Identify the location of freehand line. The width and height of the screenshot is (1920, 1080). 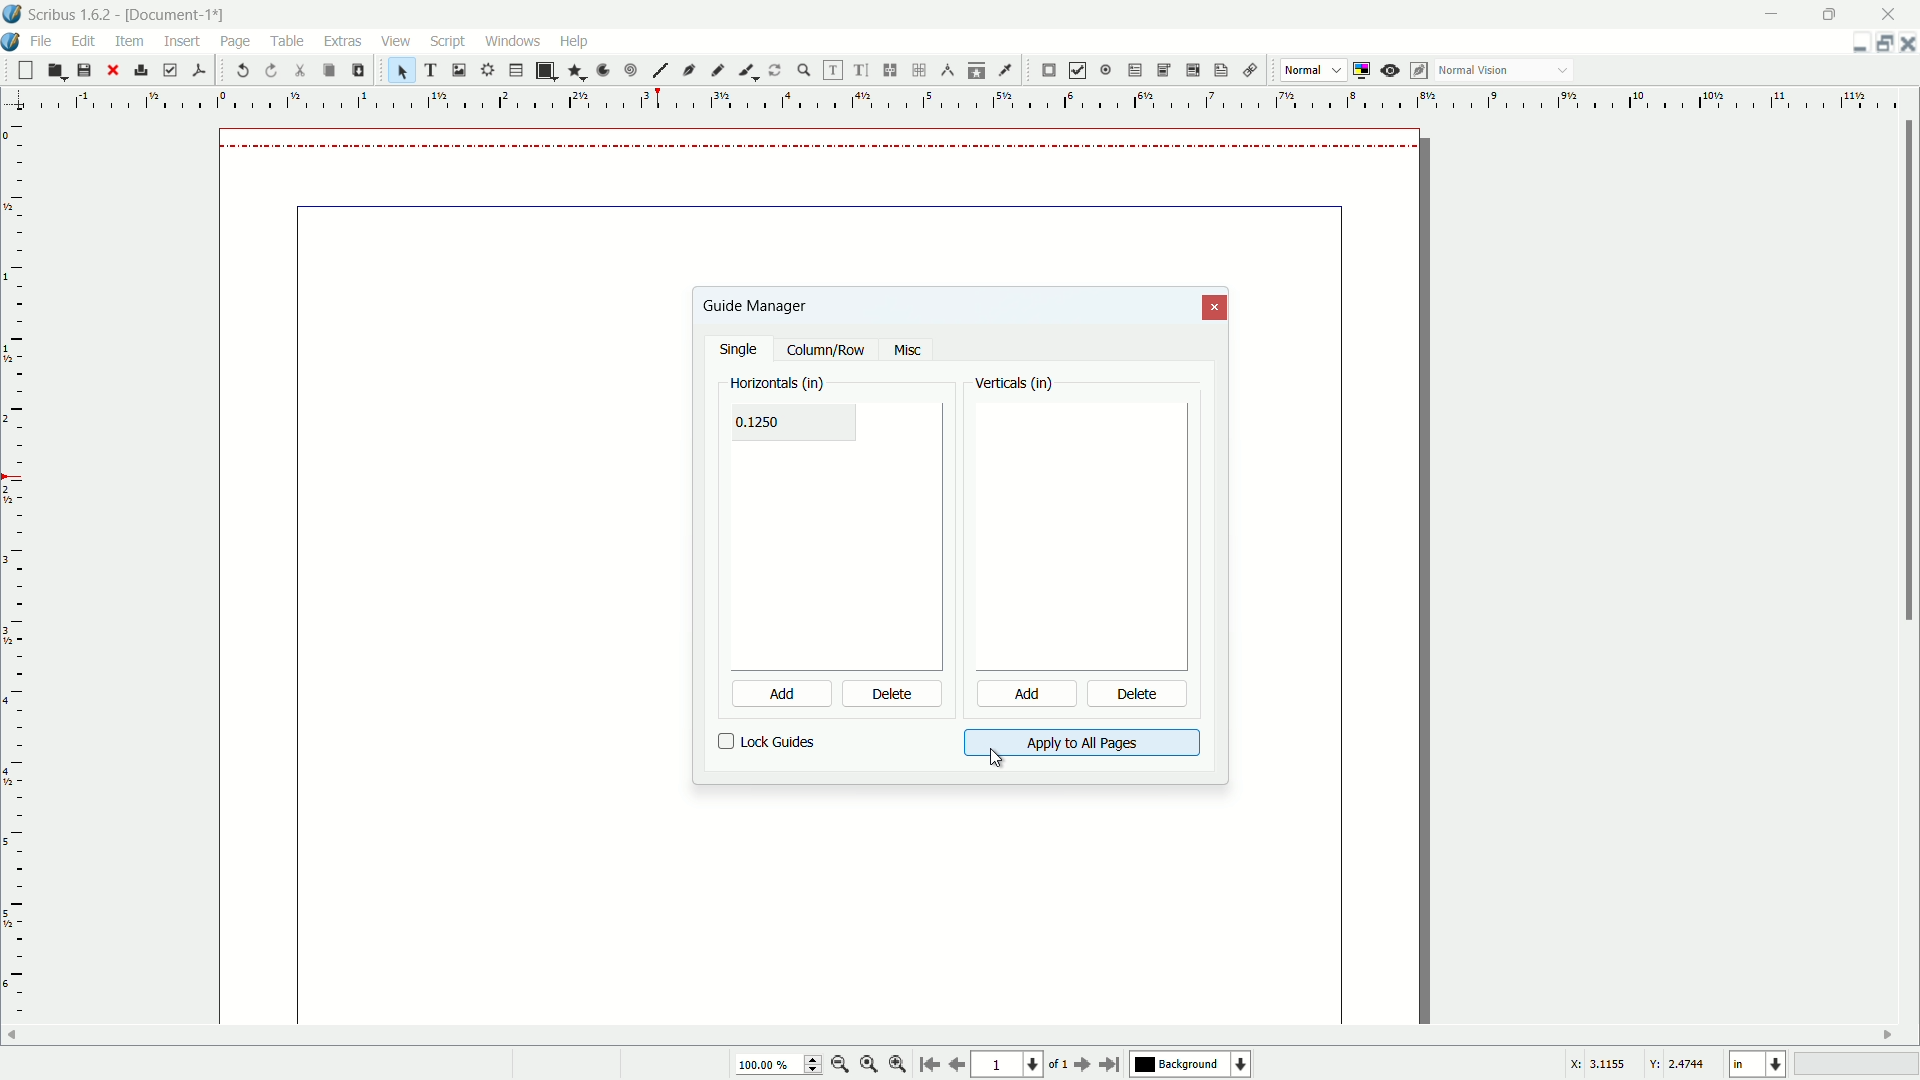
(719, 70).